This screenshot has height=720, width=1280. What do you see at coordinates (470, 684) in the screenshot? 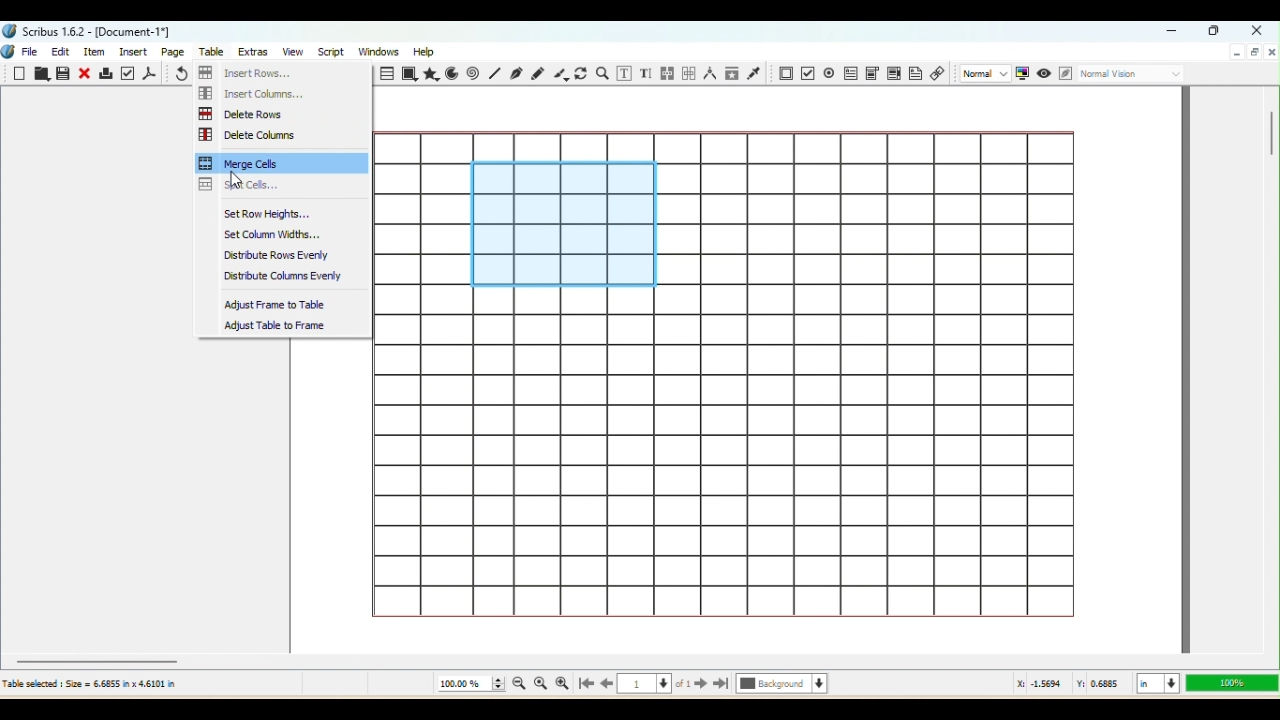
I see `Current zoom level` at bounding box center [470, 684].